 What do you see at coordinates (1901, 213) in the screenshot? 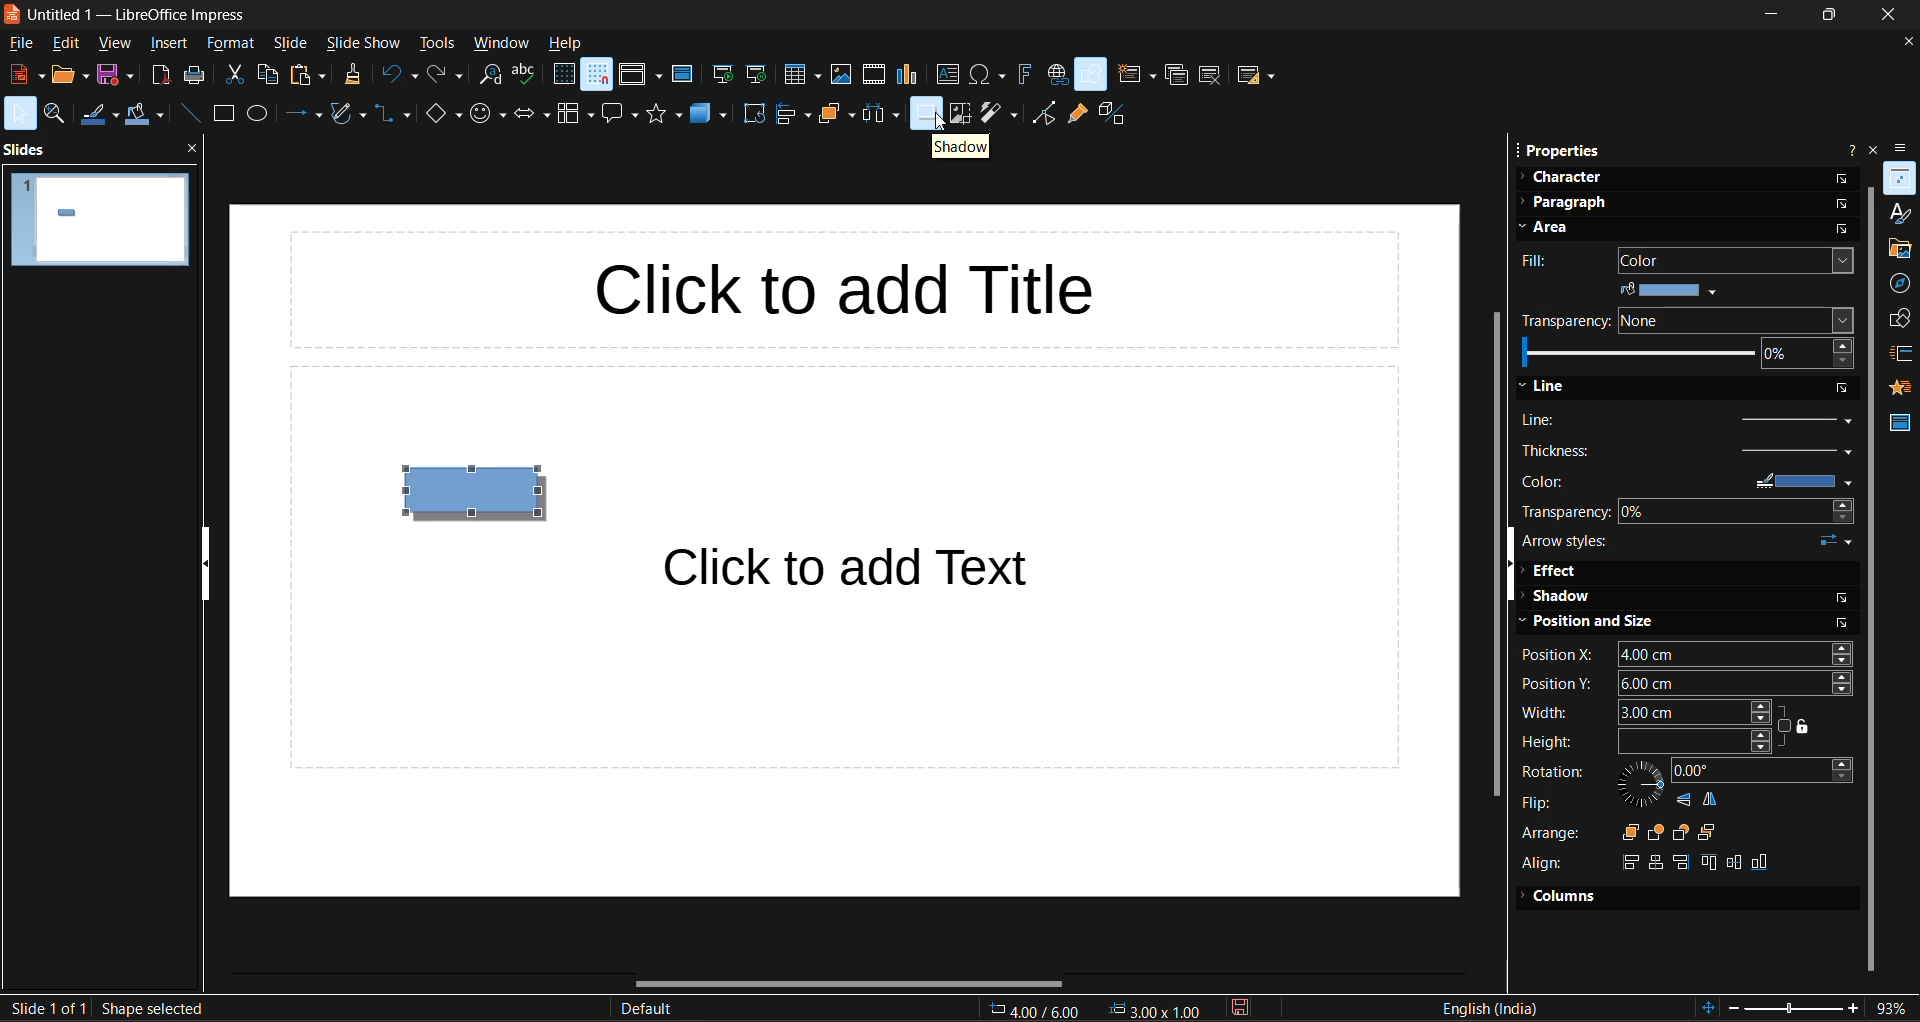
I see `styles` at bounding box center [1901, 213].